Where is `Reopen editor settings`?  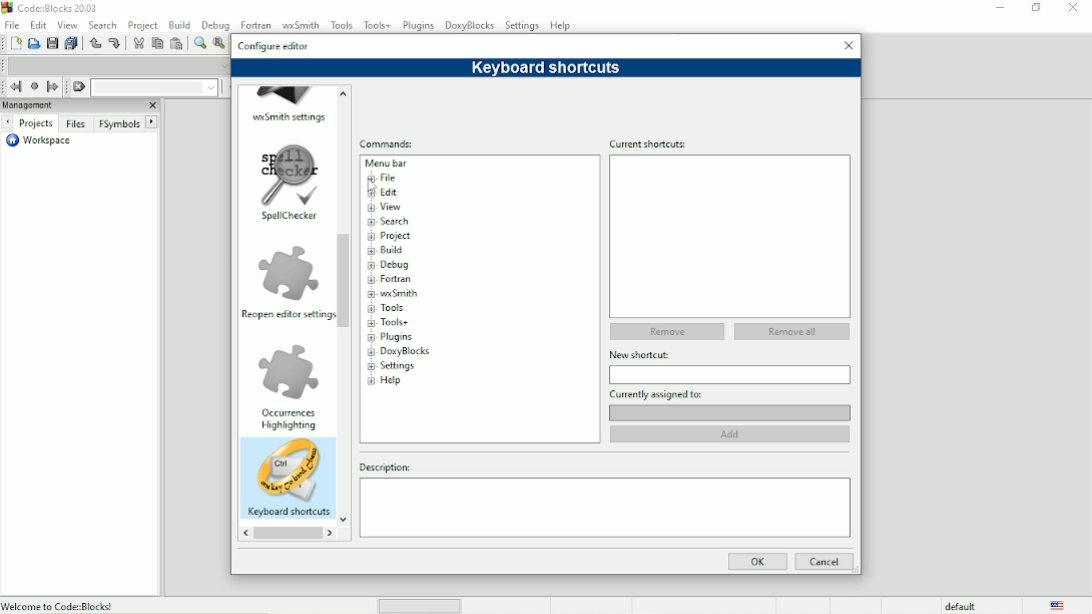
Reopen editor settings is located at coordinates (287, 314).